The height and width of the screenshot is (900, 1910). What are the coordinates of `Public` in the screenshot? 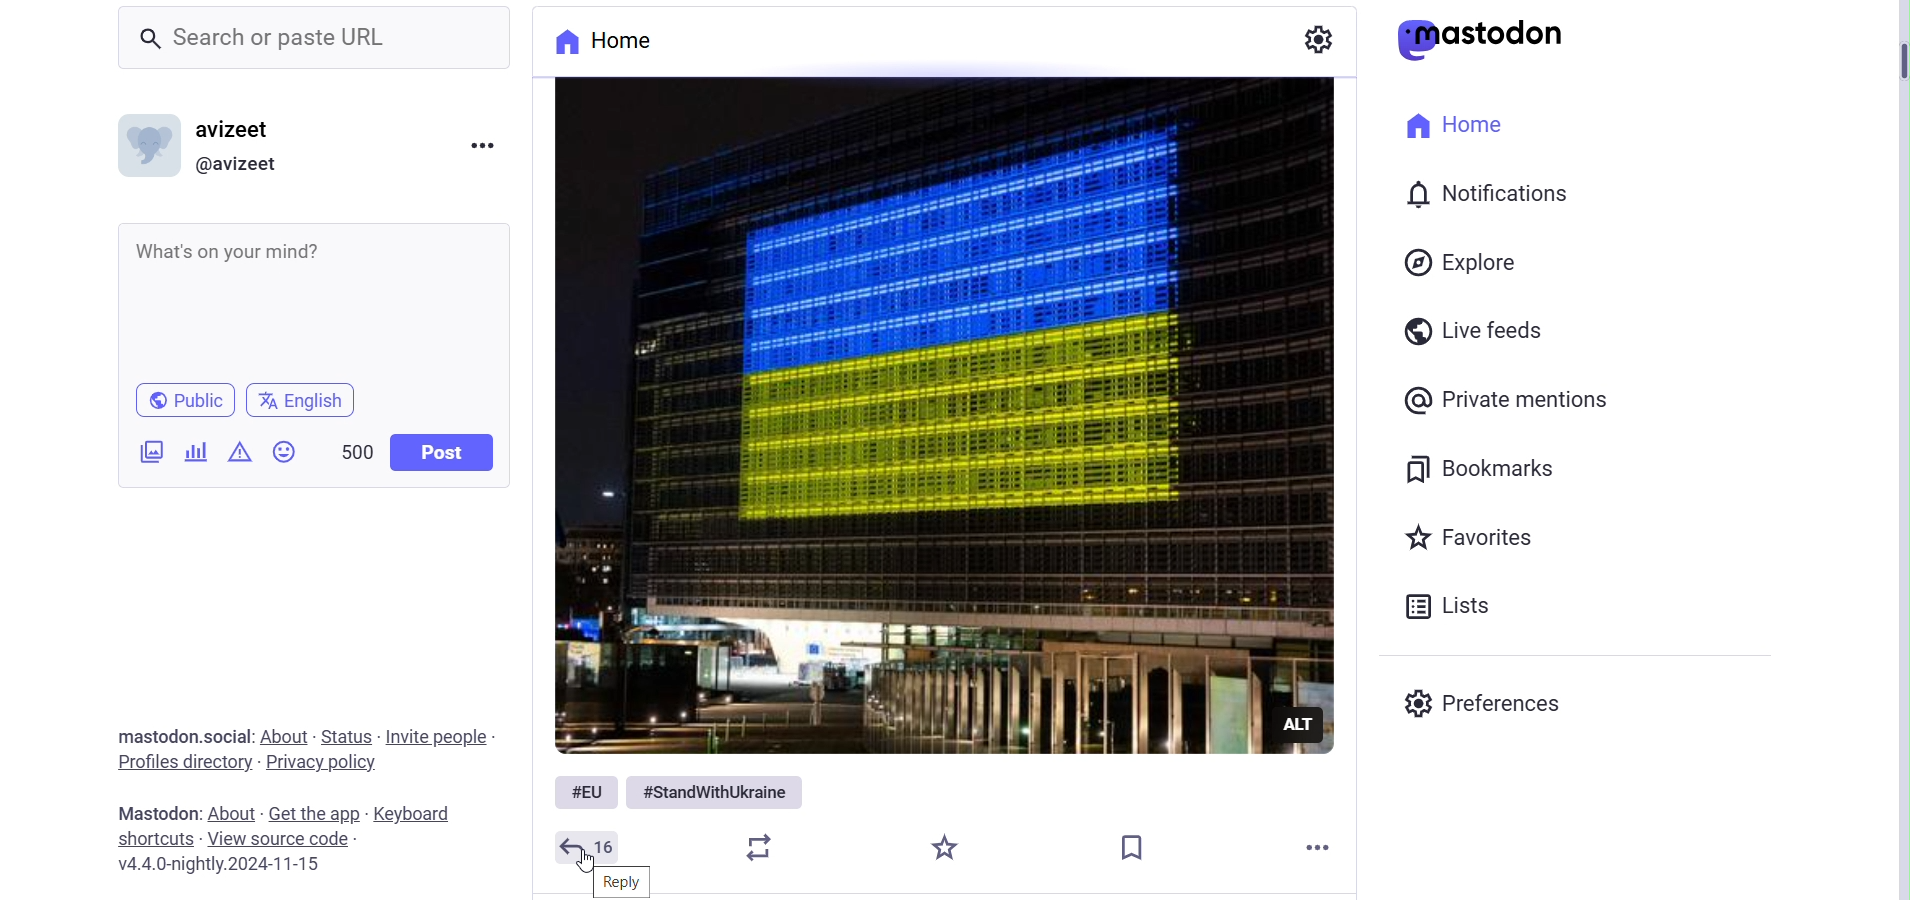 It's located at (183, 400).